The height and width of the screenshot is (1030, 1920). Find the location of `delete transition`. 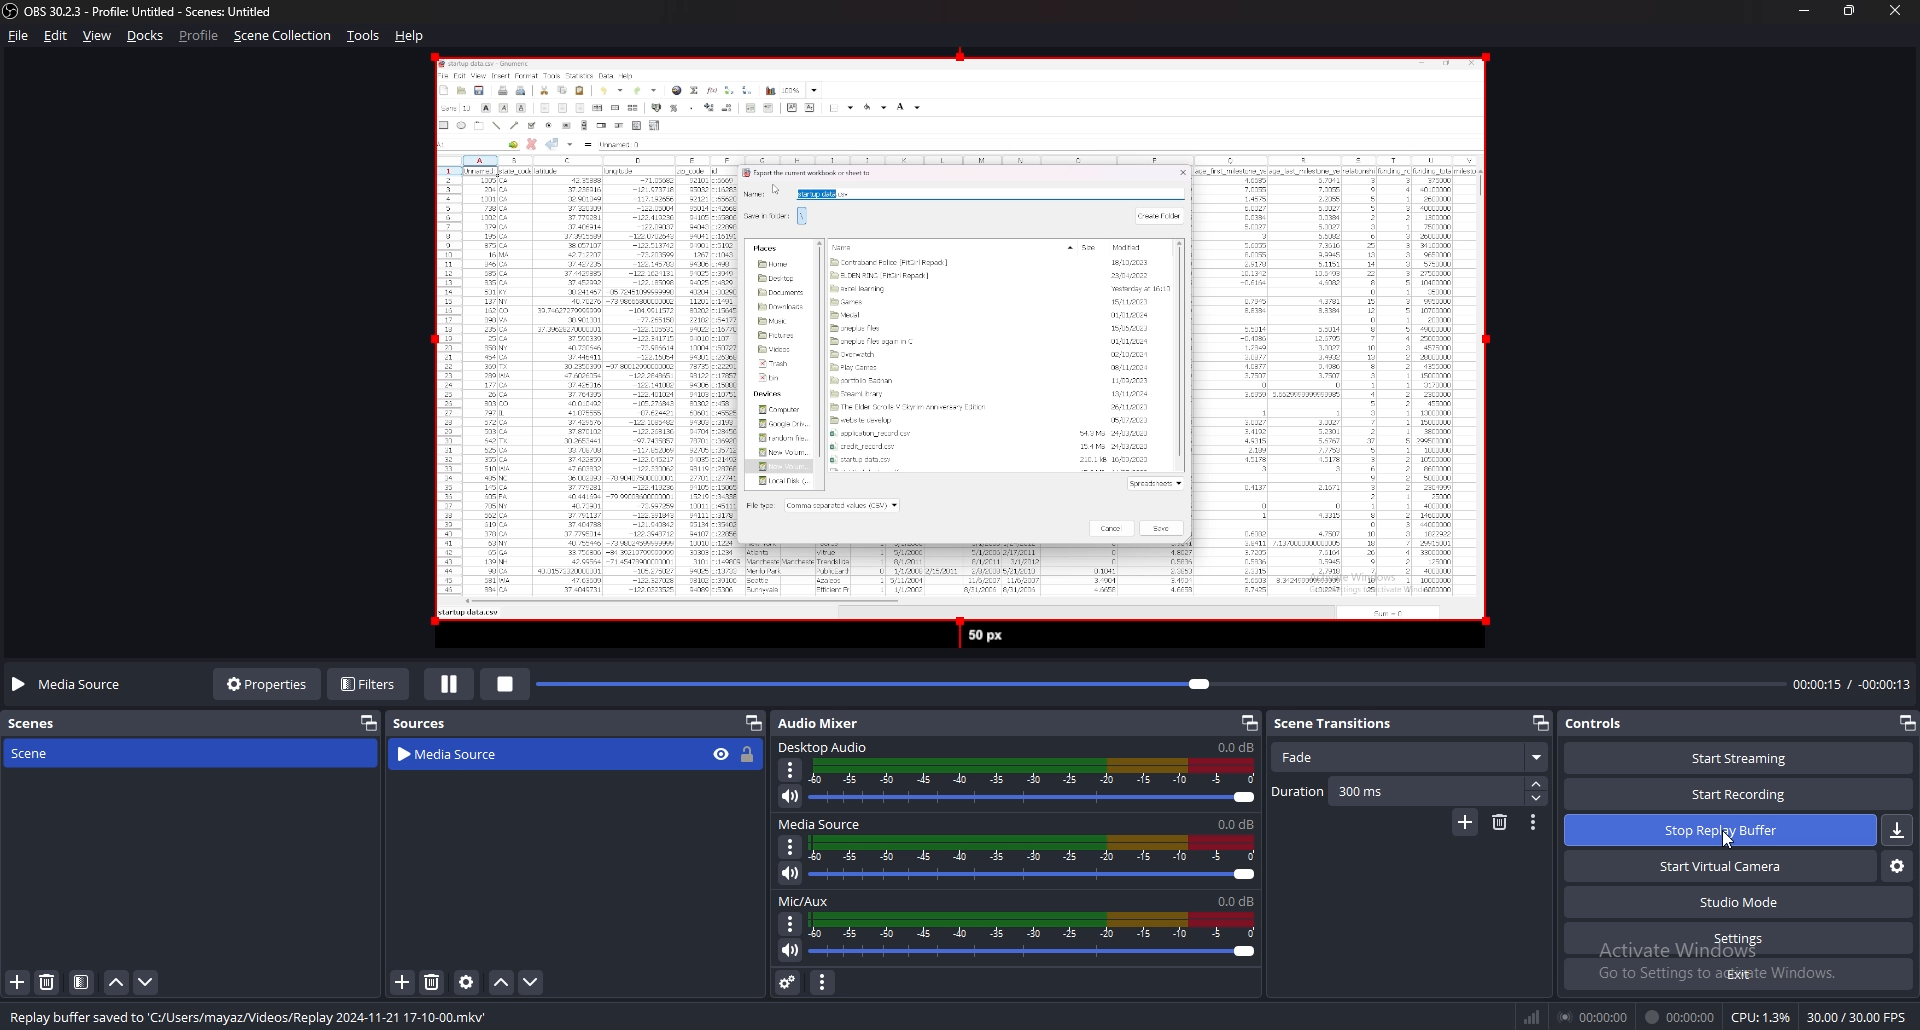

delete transition is located at coordinates (1500, 823).